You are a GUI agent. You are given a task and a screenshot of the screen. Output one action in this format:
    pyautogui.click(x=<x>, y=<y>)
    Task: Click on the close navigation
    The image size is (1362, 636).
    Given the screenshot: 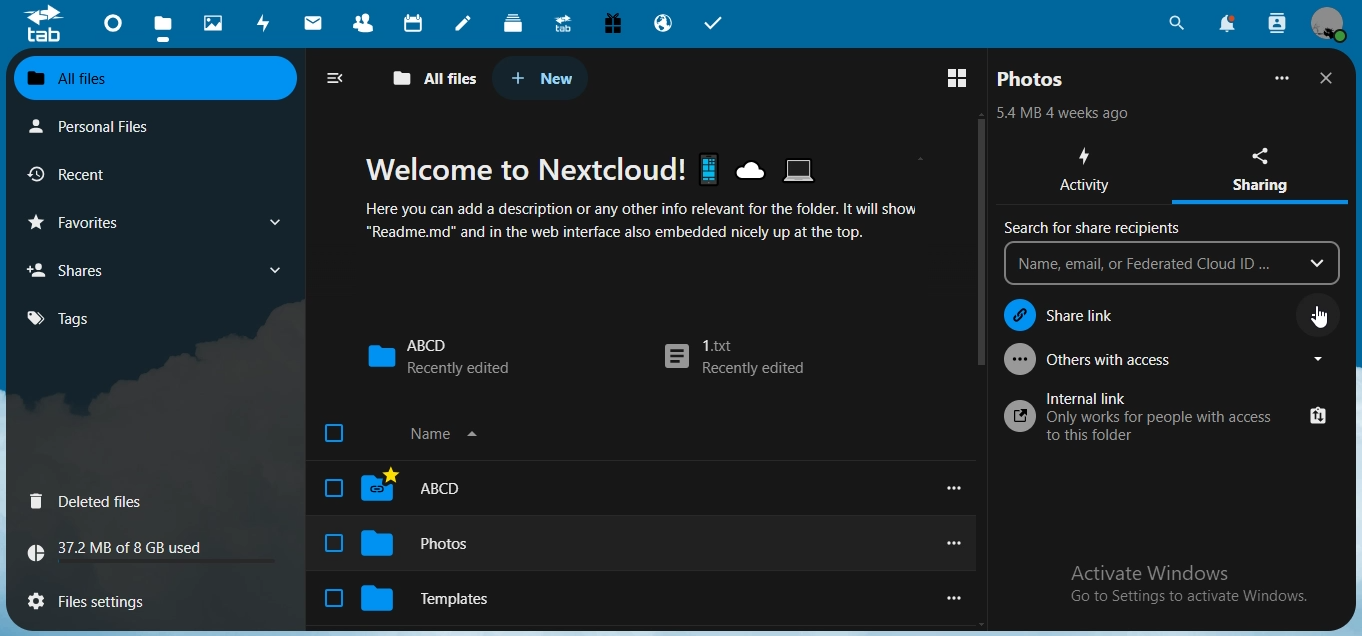 What is the action you would take?
    pyautogui.click(x=340, y=78)
    